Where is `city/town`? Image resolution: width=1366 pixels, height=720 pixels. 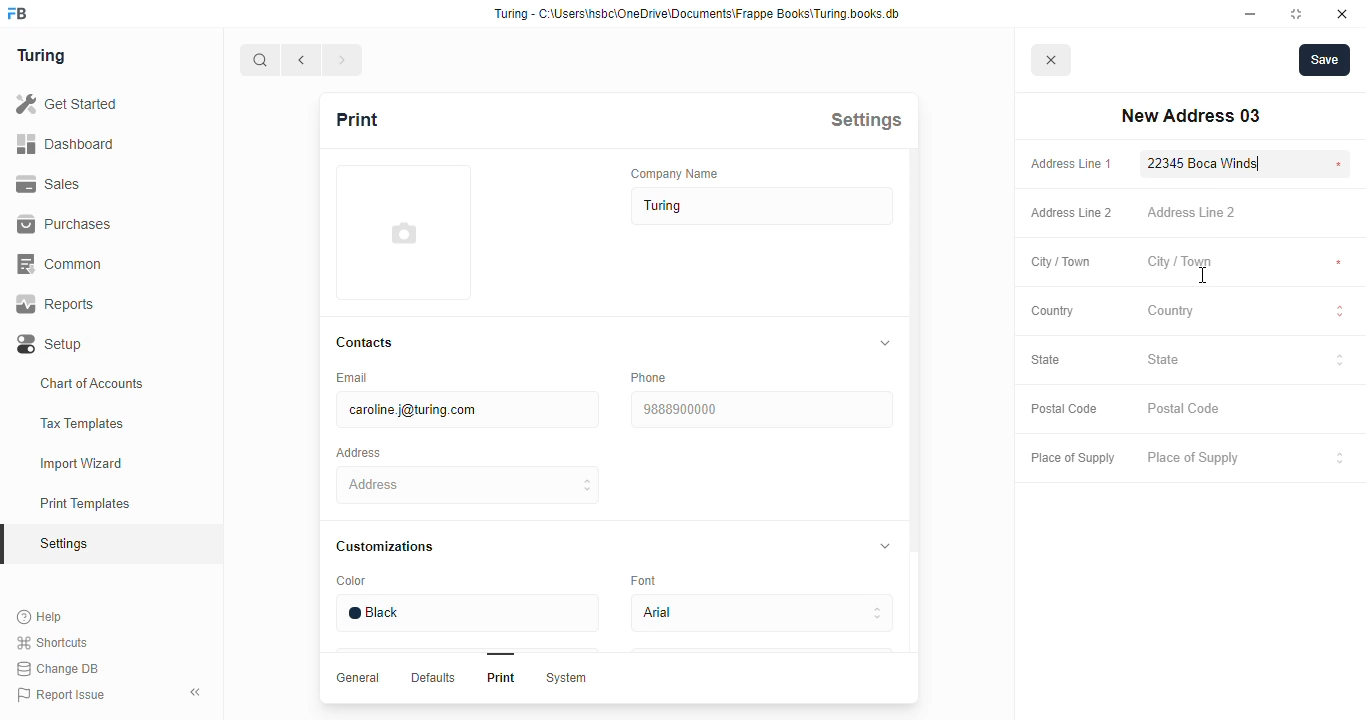
city/town is located at coordinates (1180, 263).